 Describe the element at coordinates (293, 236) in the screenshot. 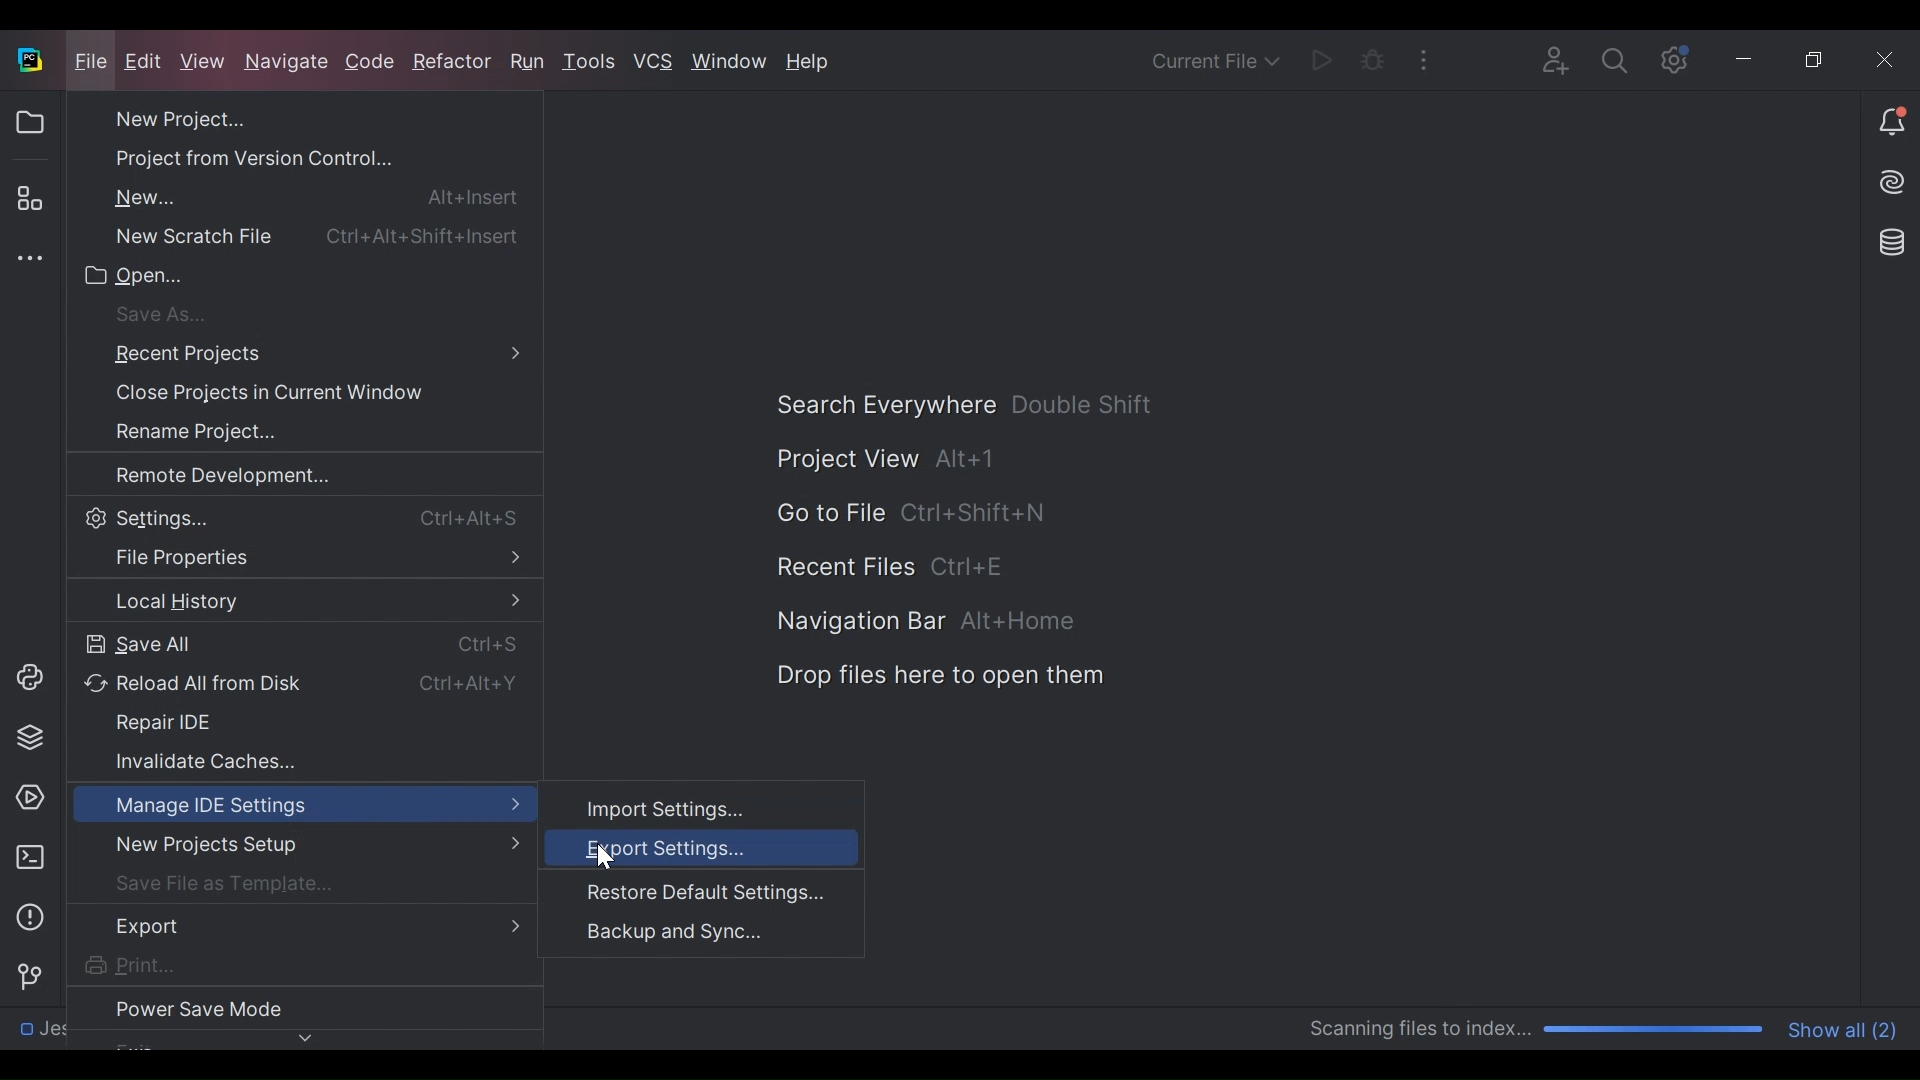

I see `New Scratch file` at that location.